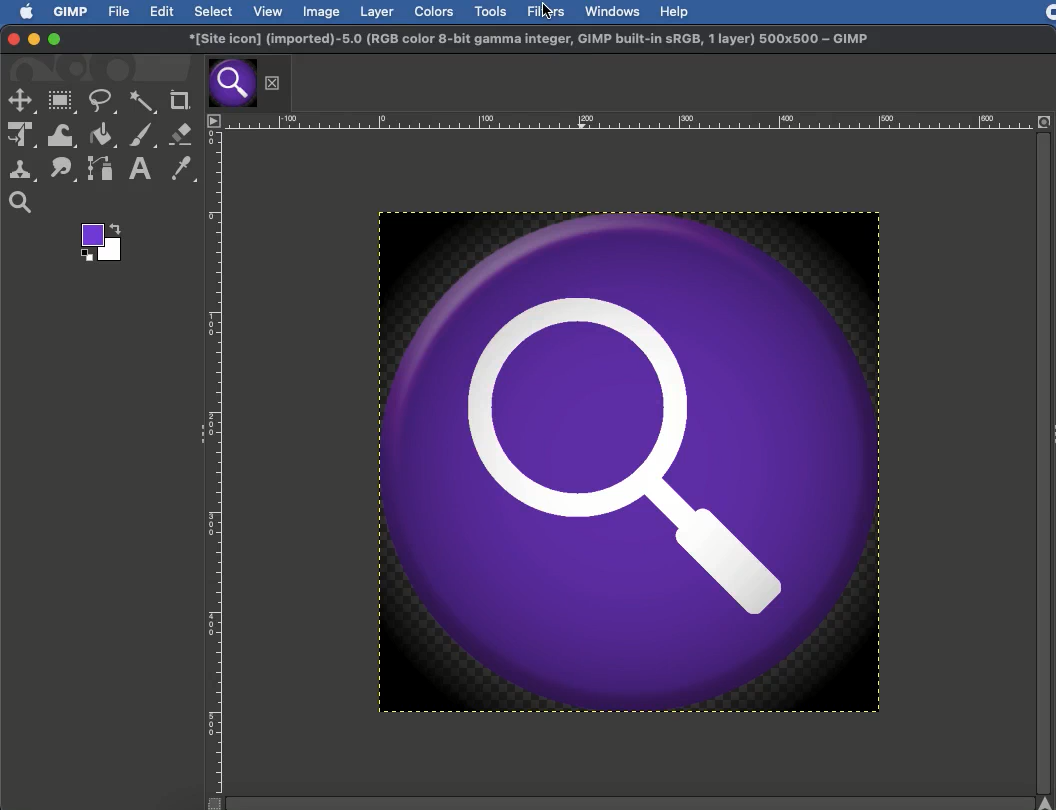  I want to click on Eraser, so click(180, 133).